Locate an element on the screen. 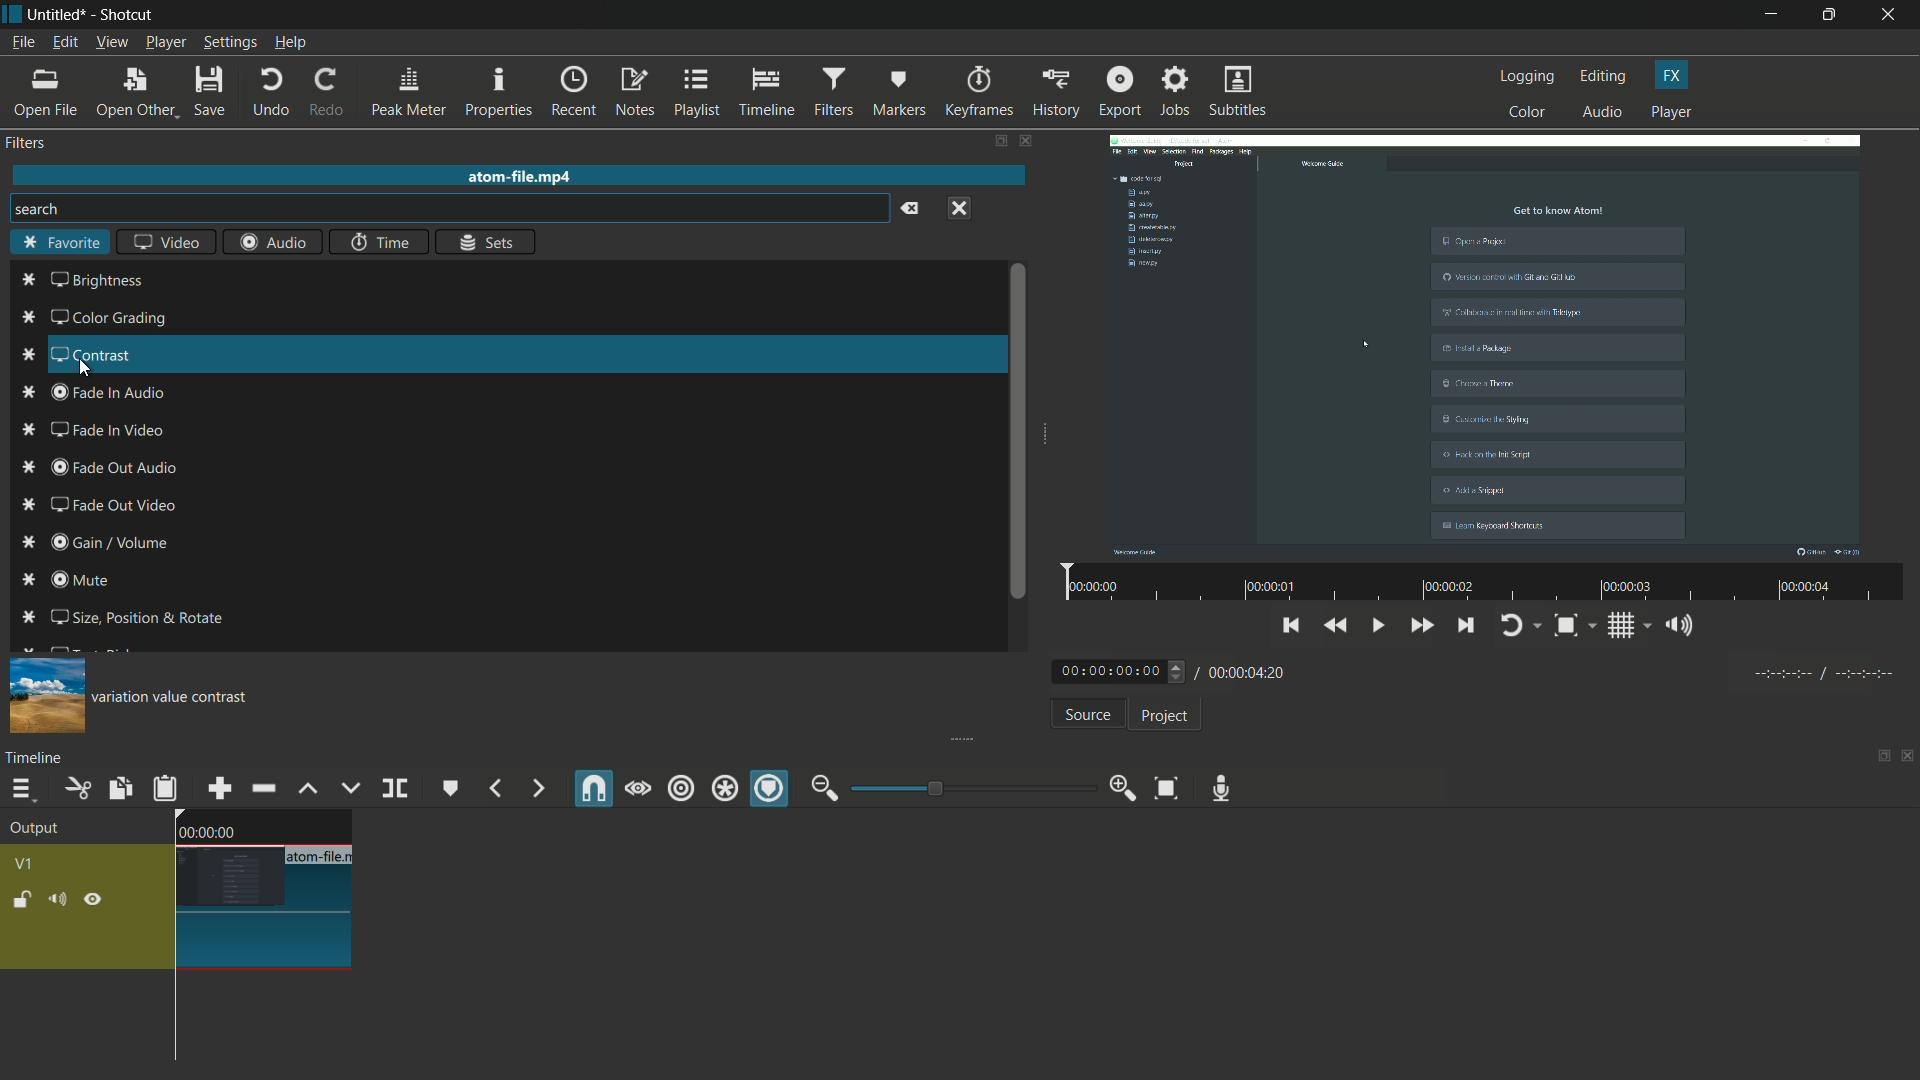 The width and height of the screenshot is (1920, 1080). zoom out is located at coordinates (824, 788).